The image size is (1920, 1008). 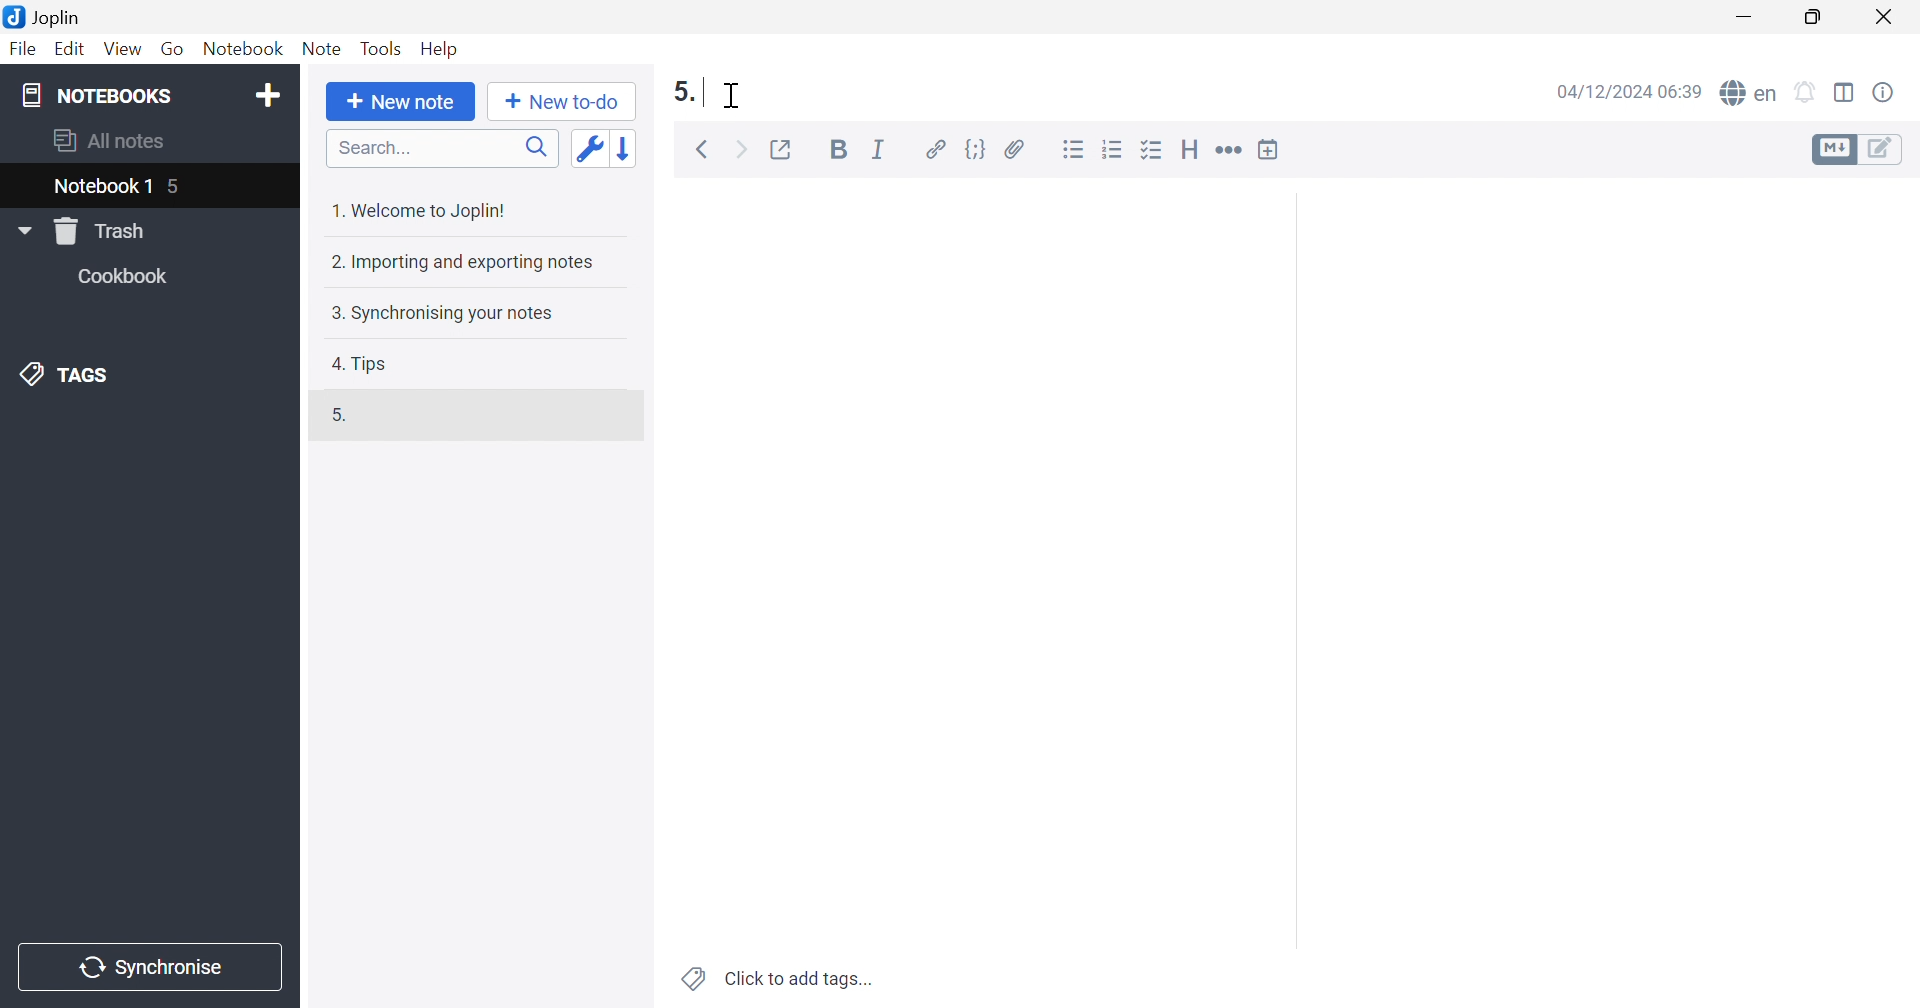 I want to click on Click to add tags, so click(x=773, y=981).